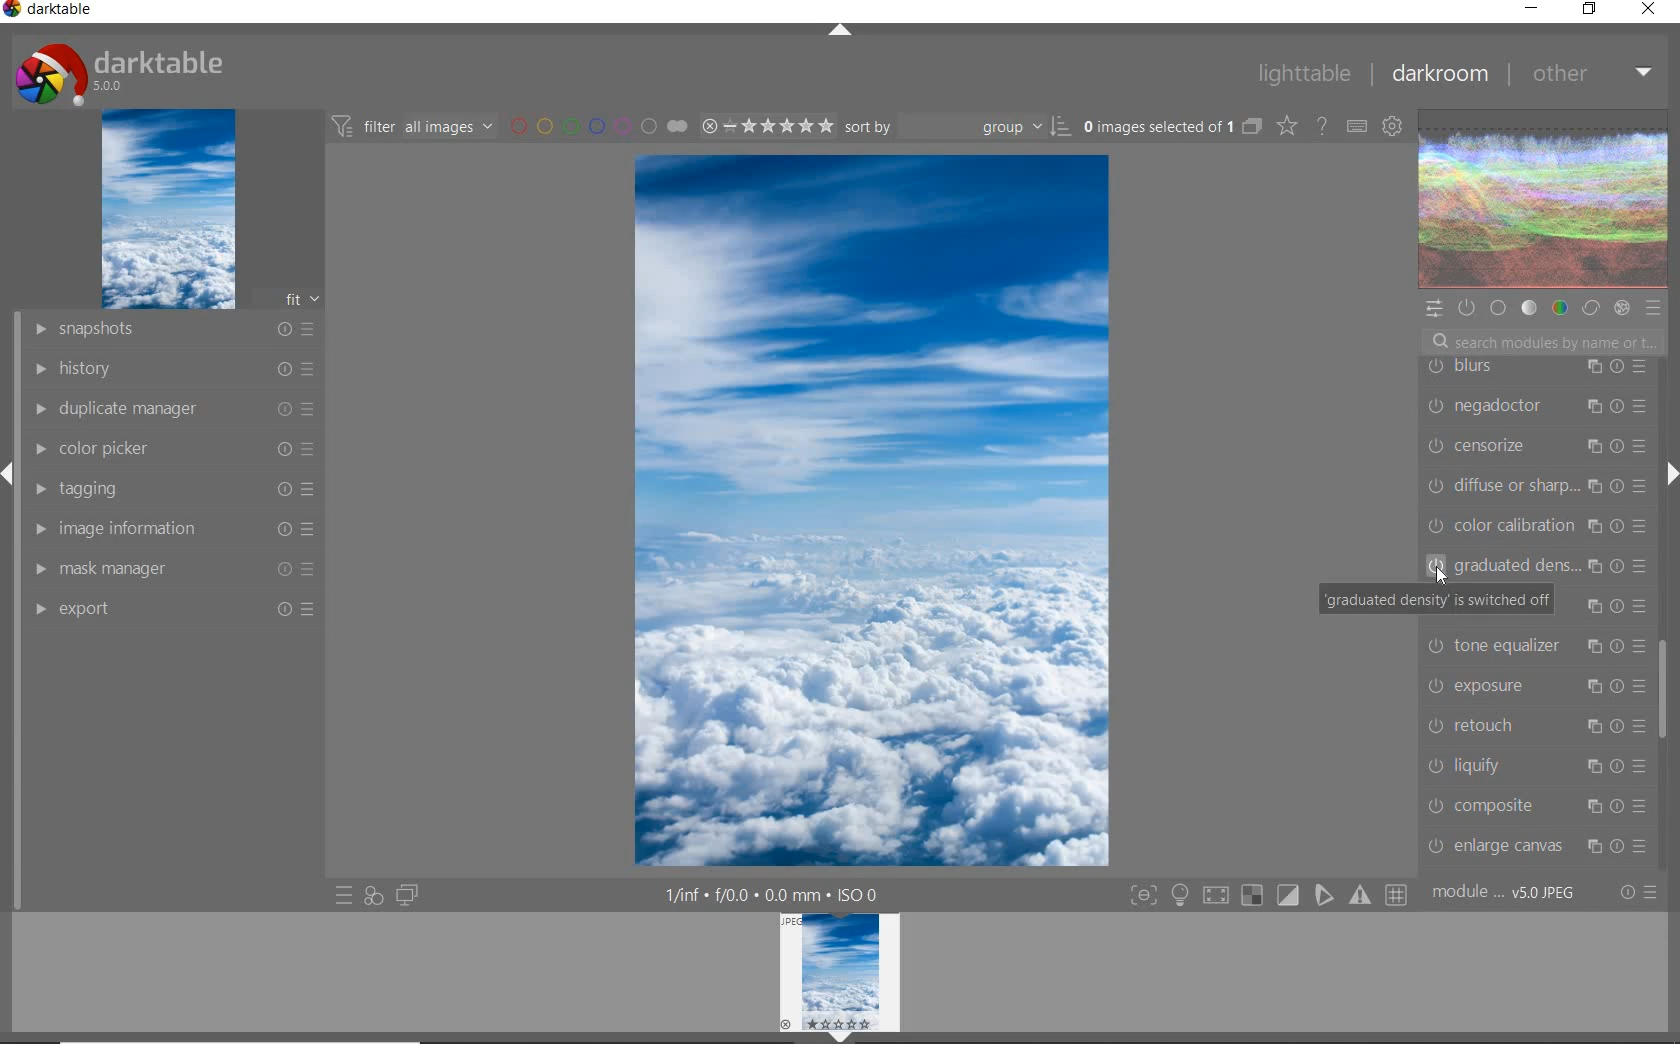 This screenshot has width=1680, height=1044. Describe the element at coordinates (171, 409) in the screenshot. I see `DUPLICATE MANAGER` at that location.